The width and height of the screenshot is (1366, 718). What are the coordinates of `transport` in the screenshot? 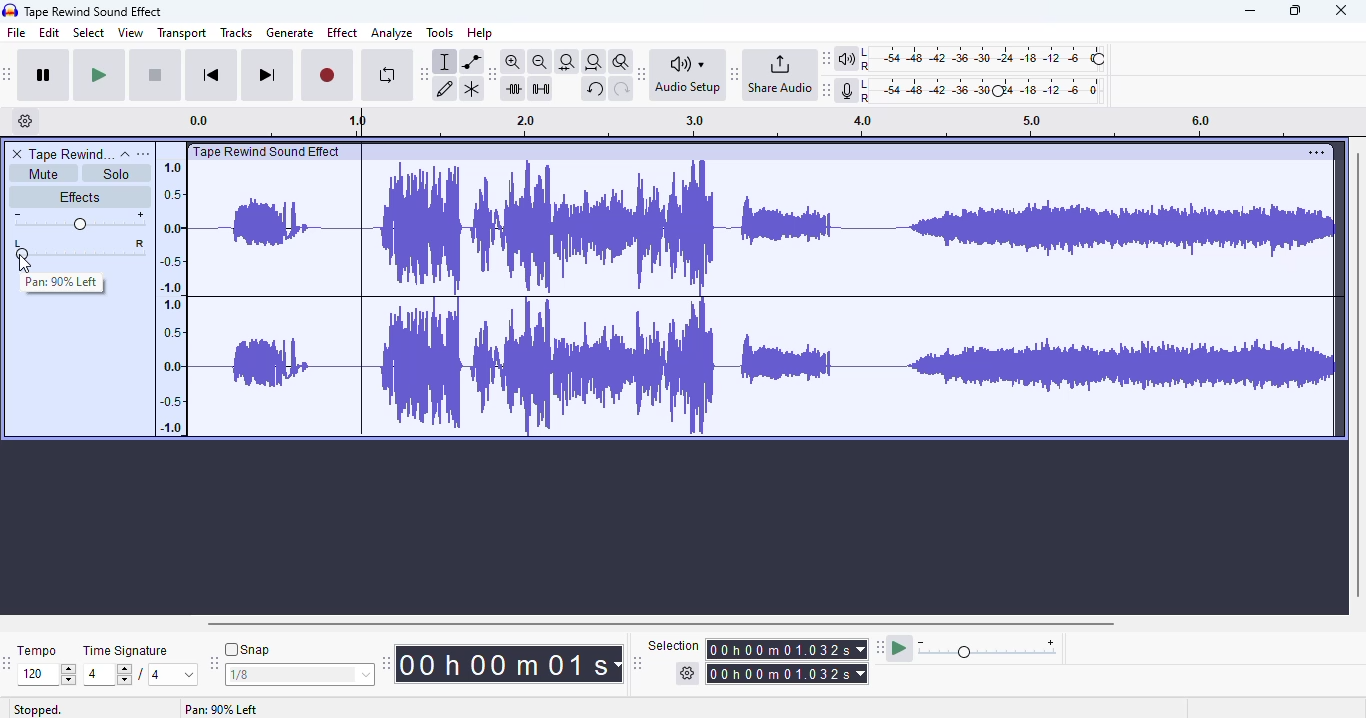 It's located at (182, 33).